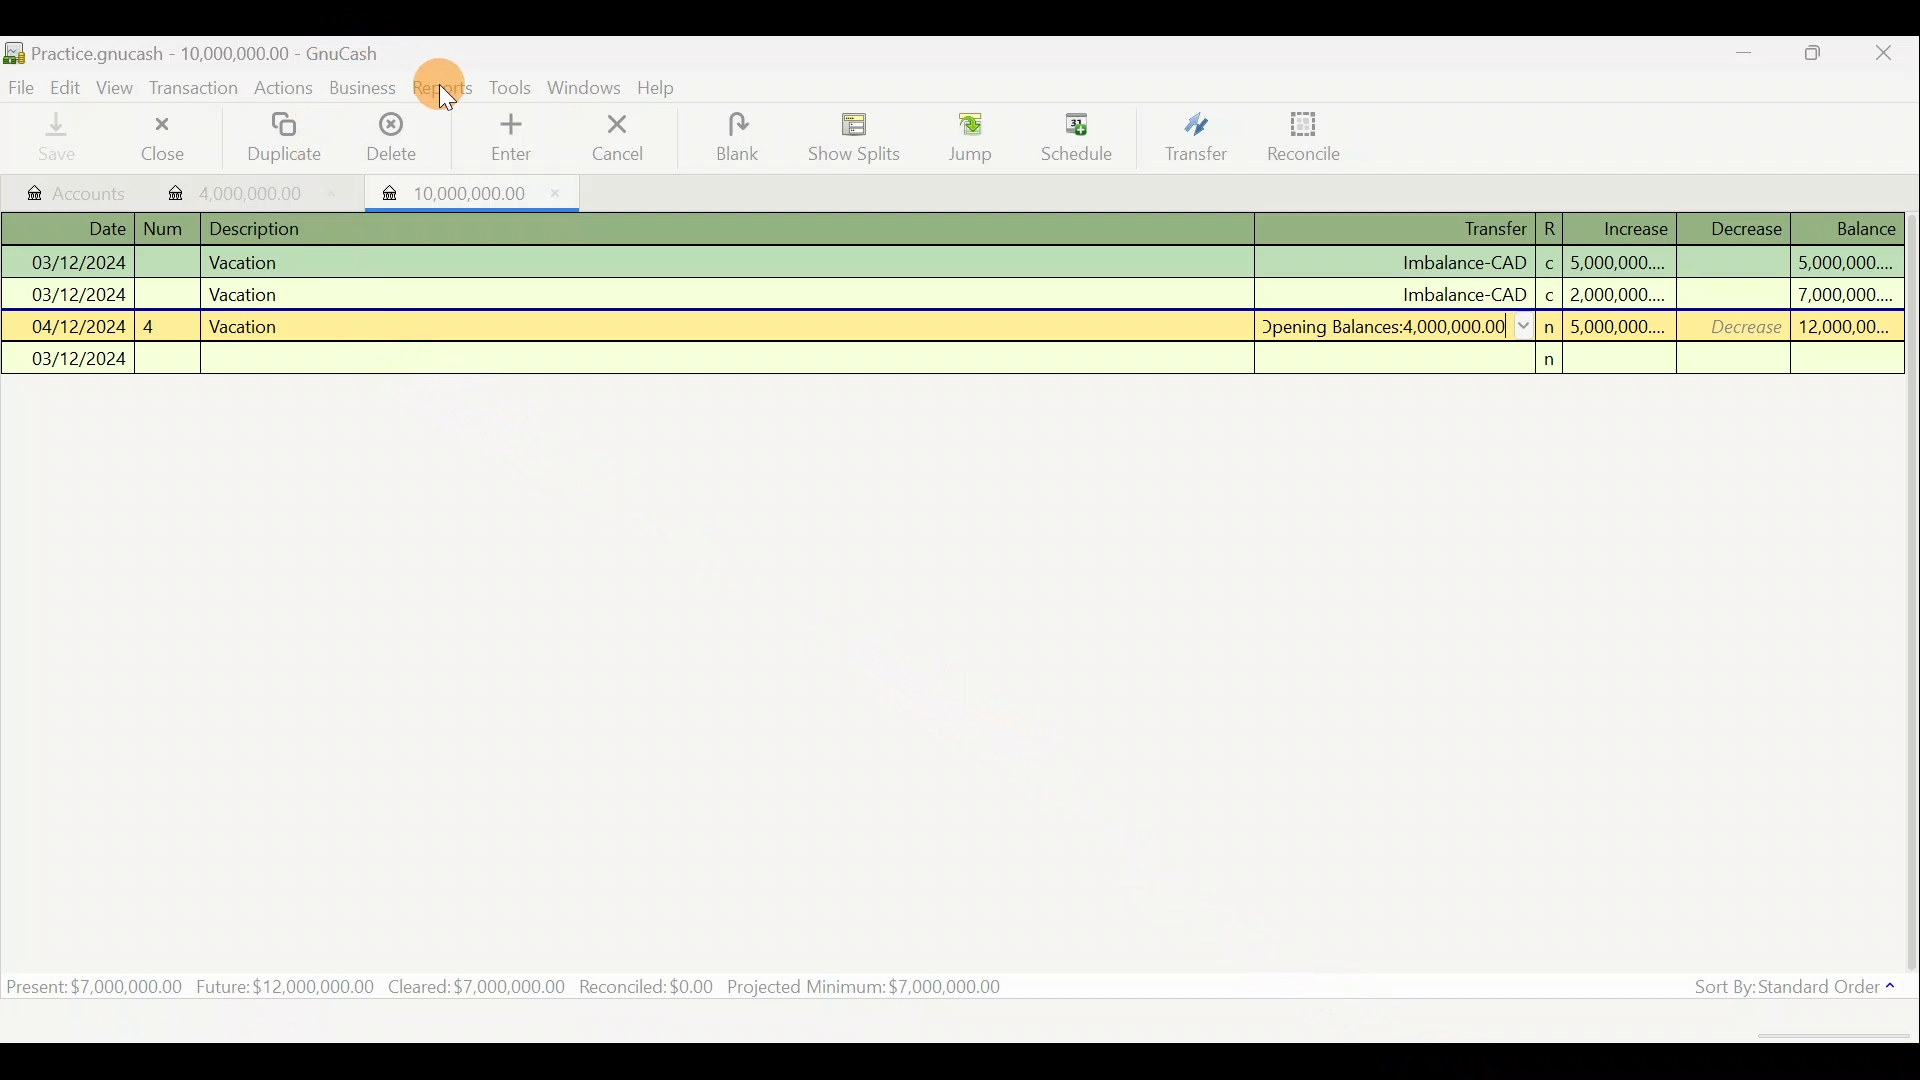 The image size is (1920, 1080). Describe the element at coordinates (508, 138) in the screenshot. I see `Enter` at that location.